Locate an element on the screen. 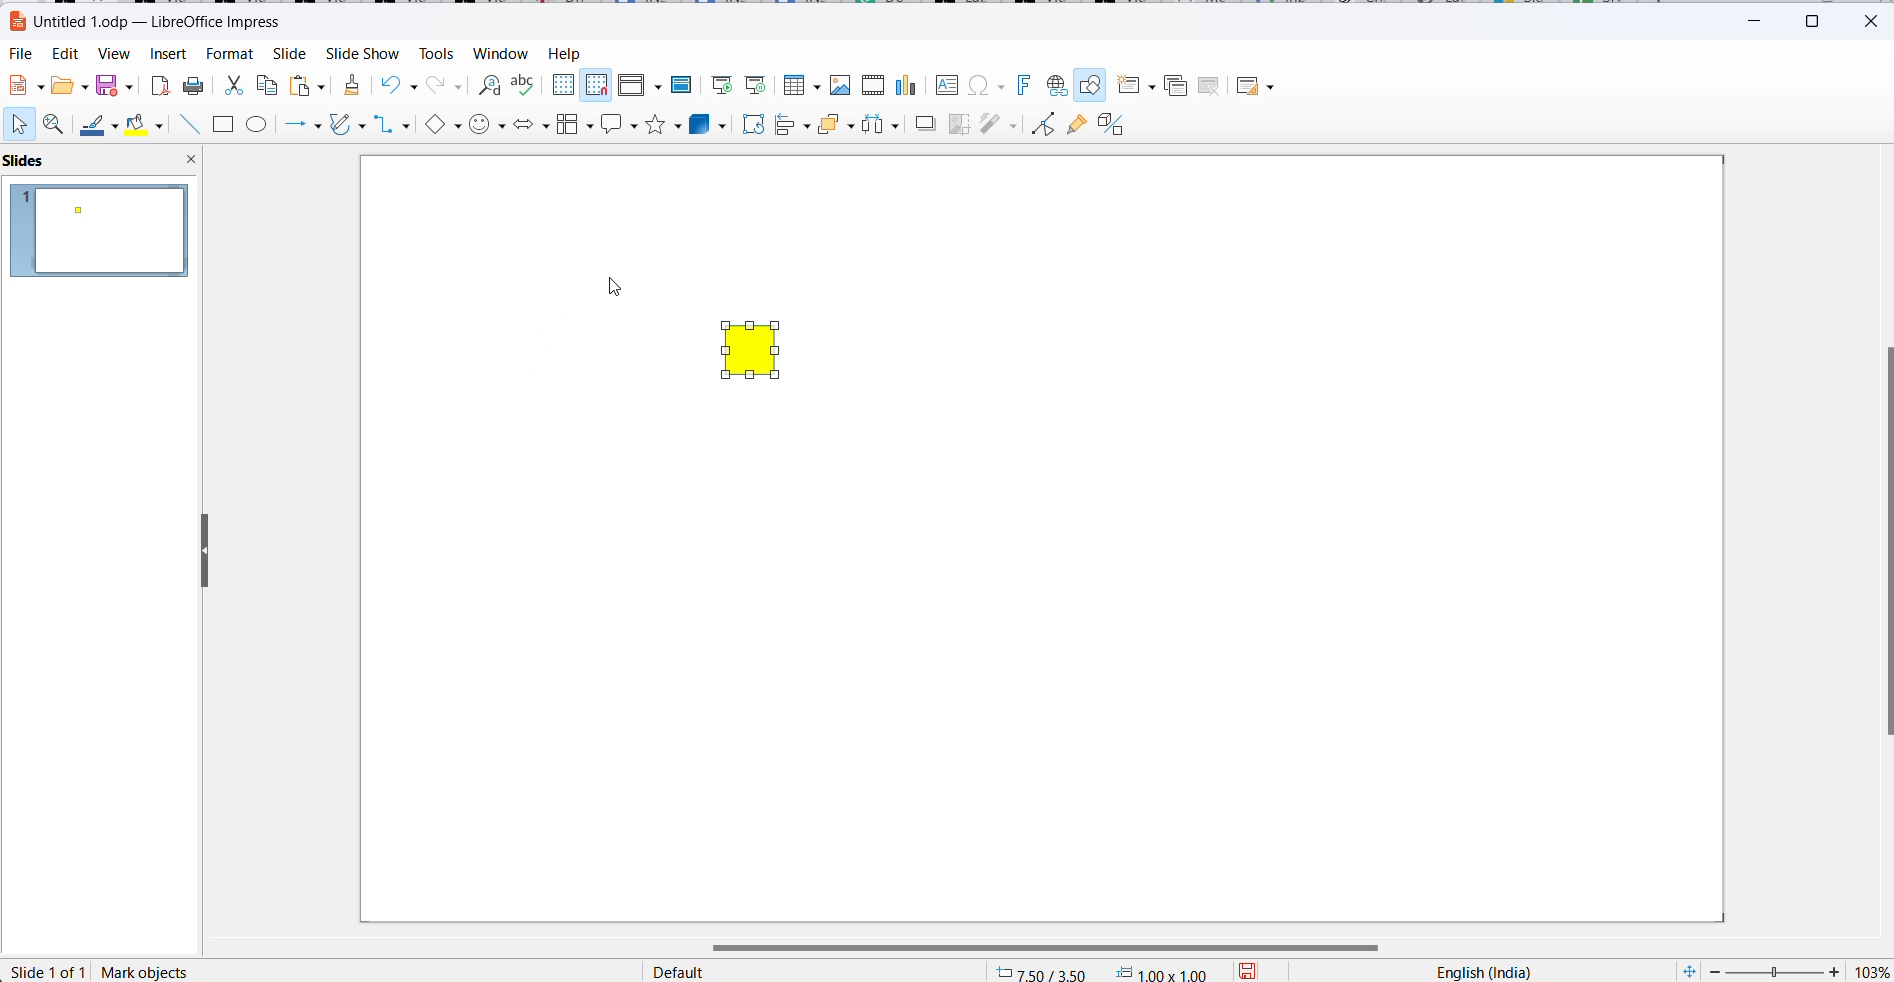 This screenshot has height=982, width=1894. Slide layout is located at coordinates (1259, 86).